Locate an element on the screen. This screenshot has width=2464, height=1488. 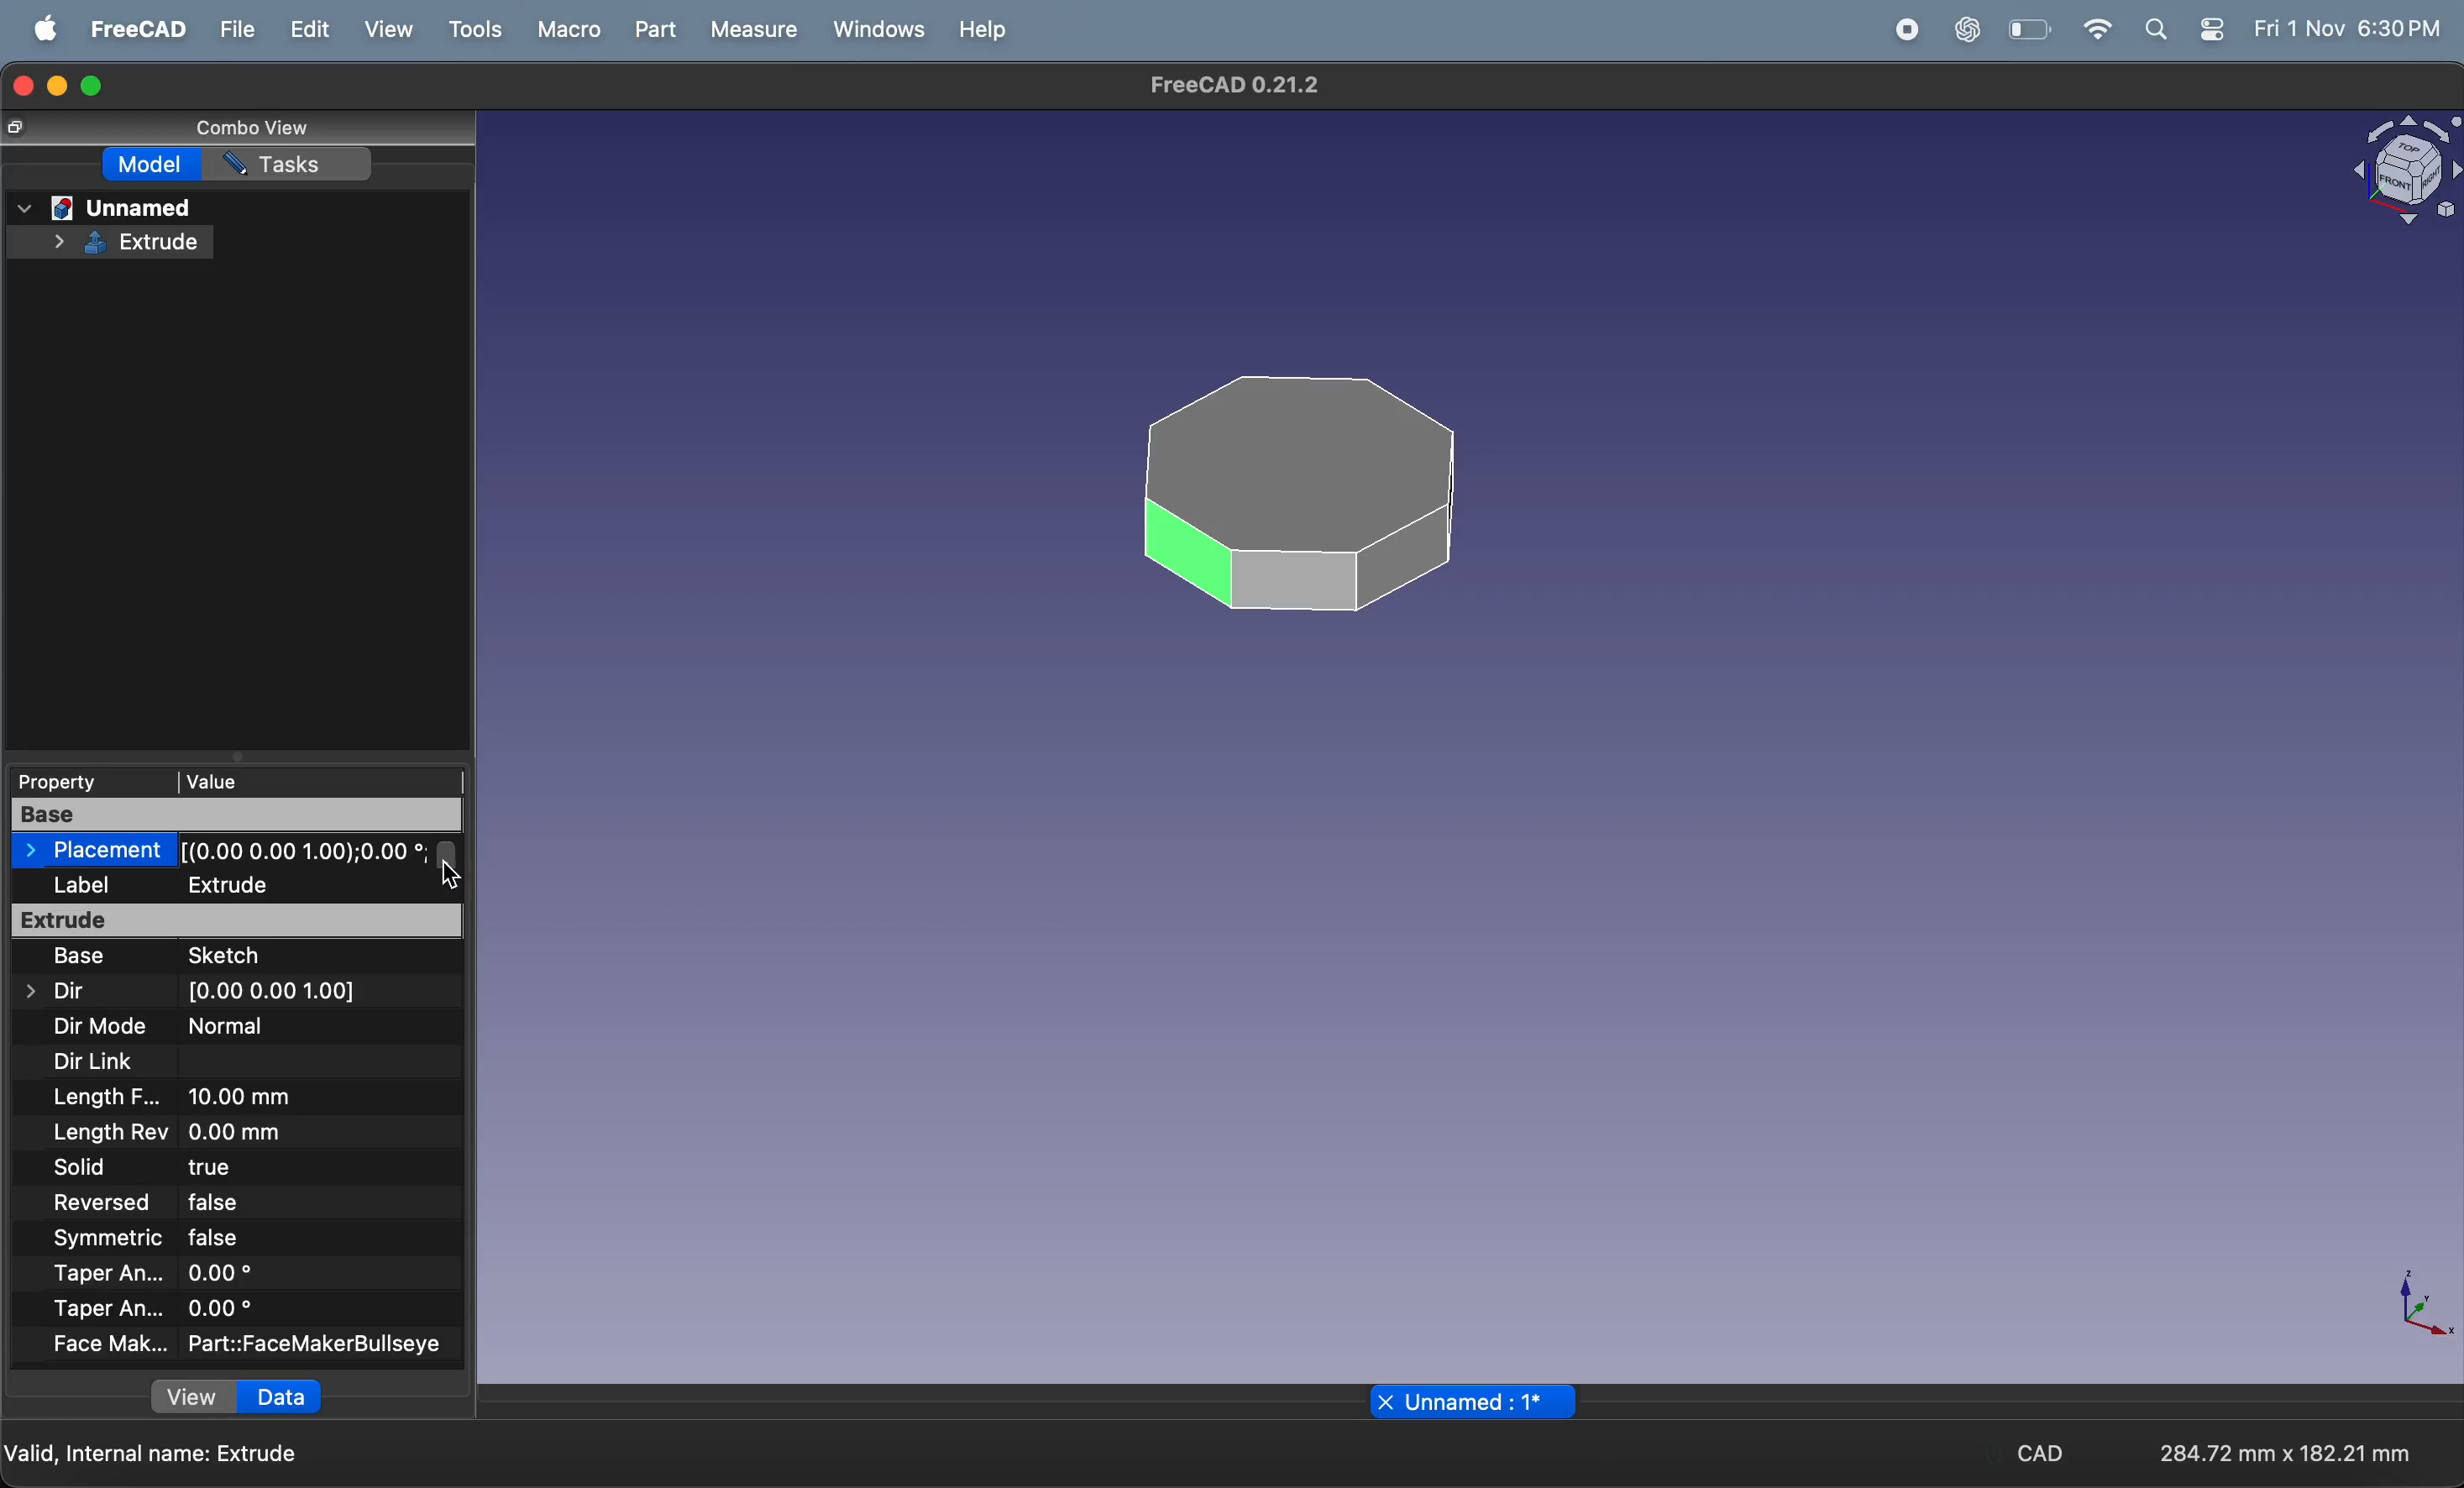
minimize is located at coordinates (58, 87).